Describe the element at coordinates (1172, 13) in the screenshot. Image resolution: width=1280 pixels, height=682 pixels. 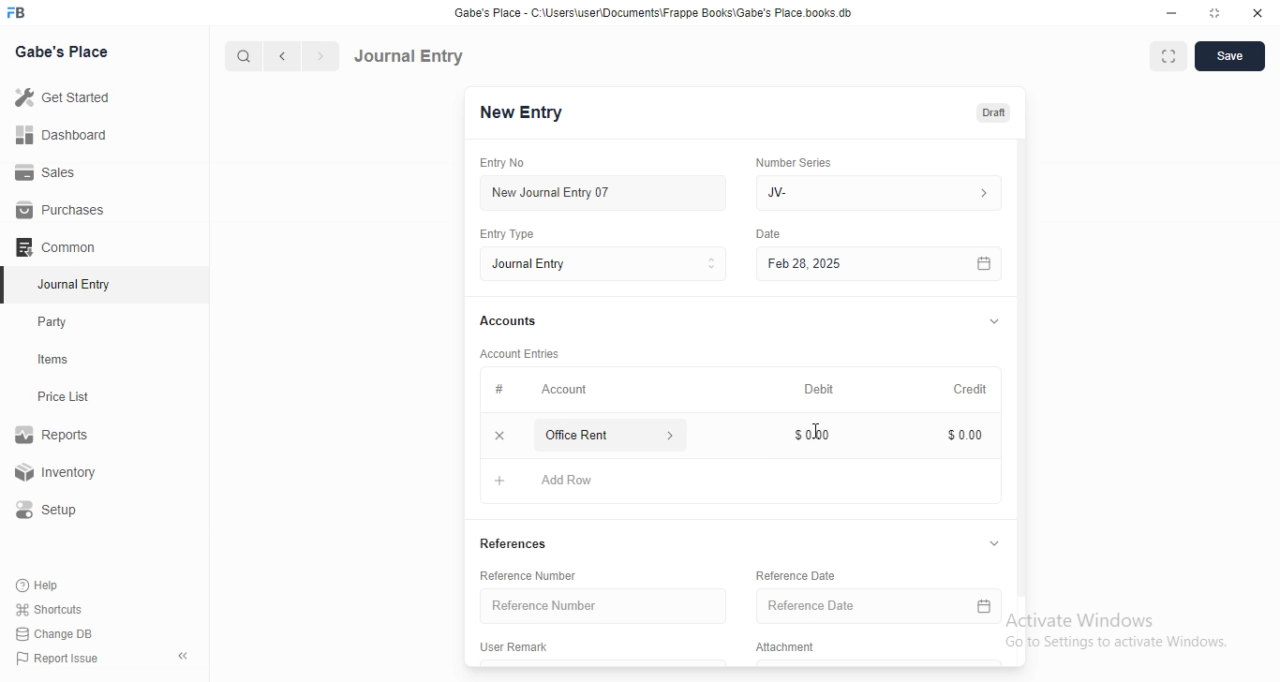
I see `minimize` at that location.